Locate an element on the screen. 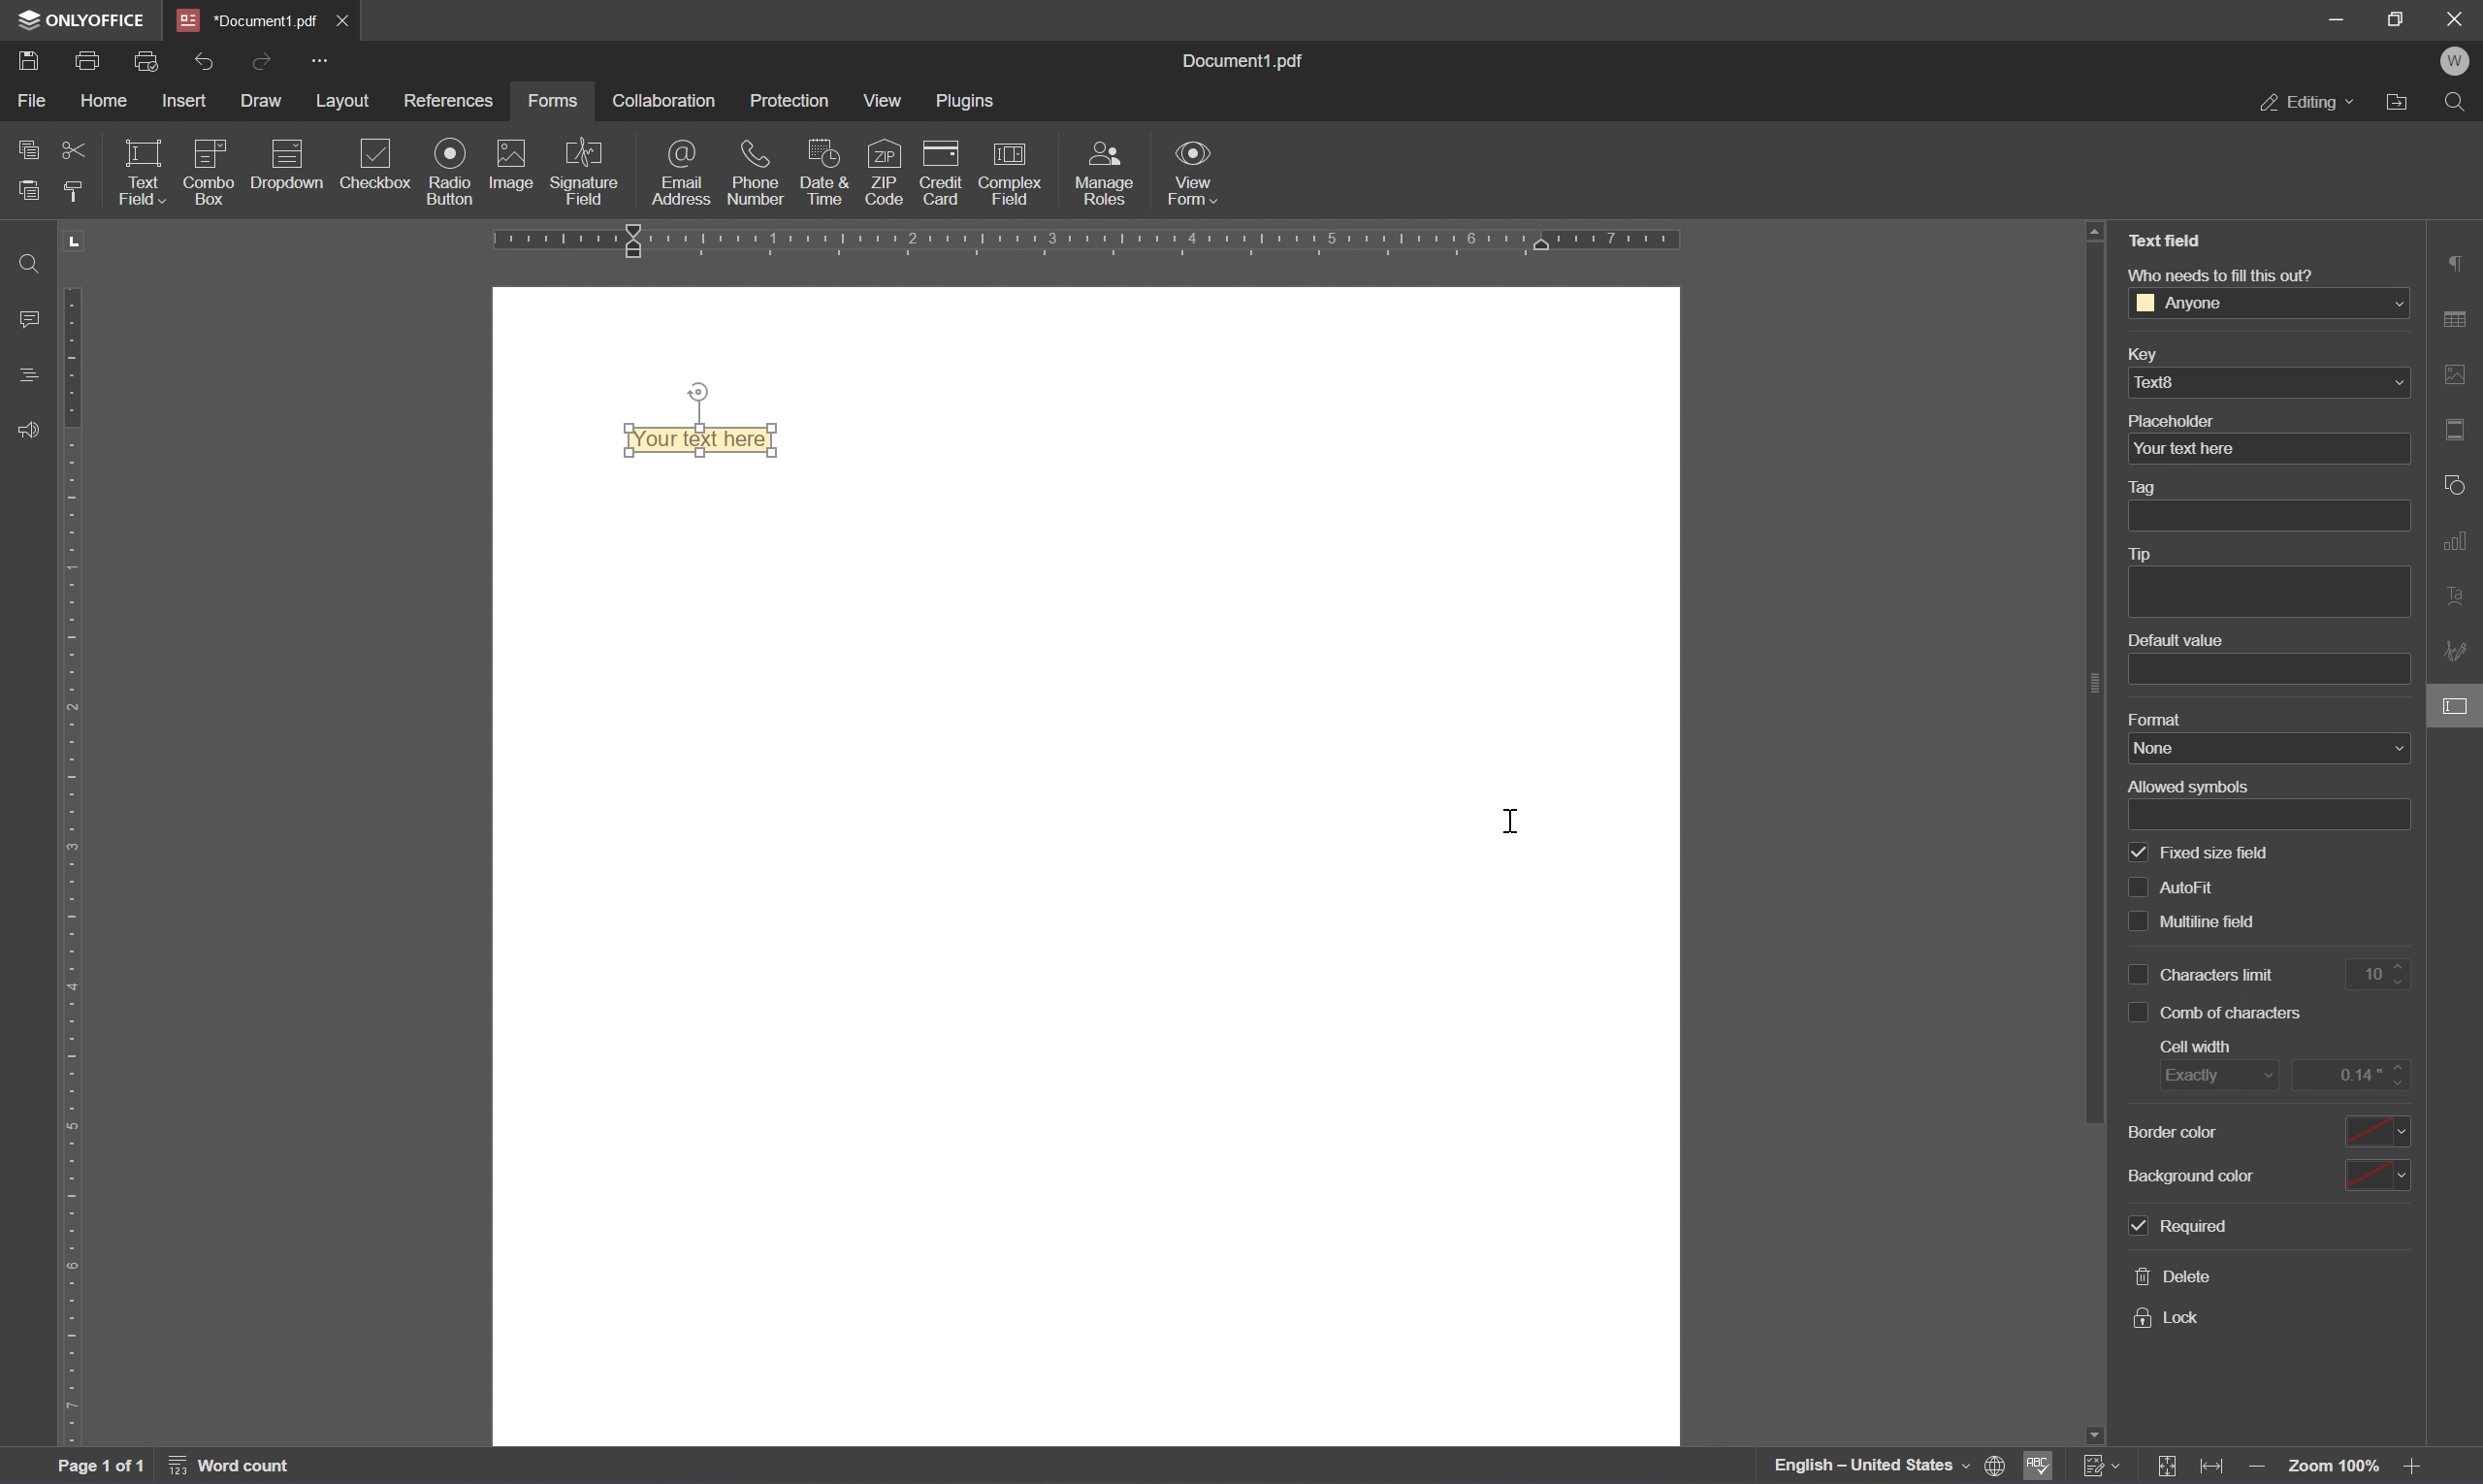  your text here is located at coordinates (2185, 448).